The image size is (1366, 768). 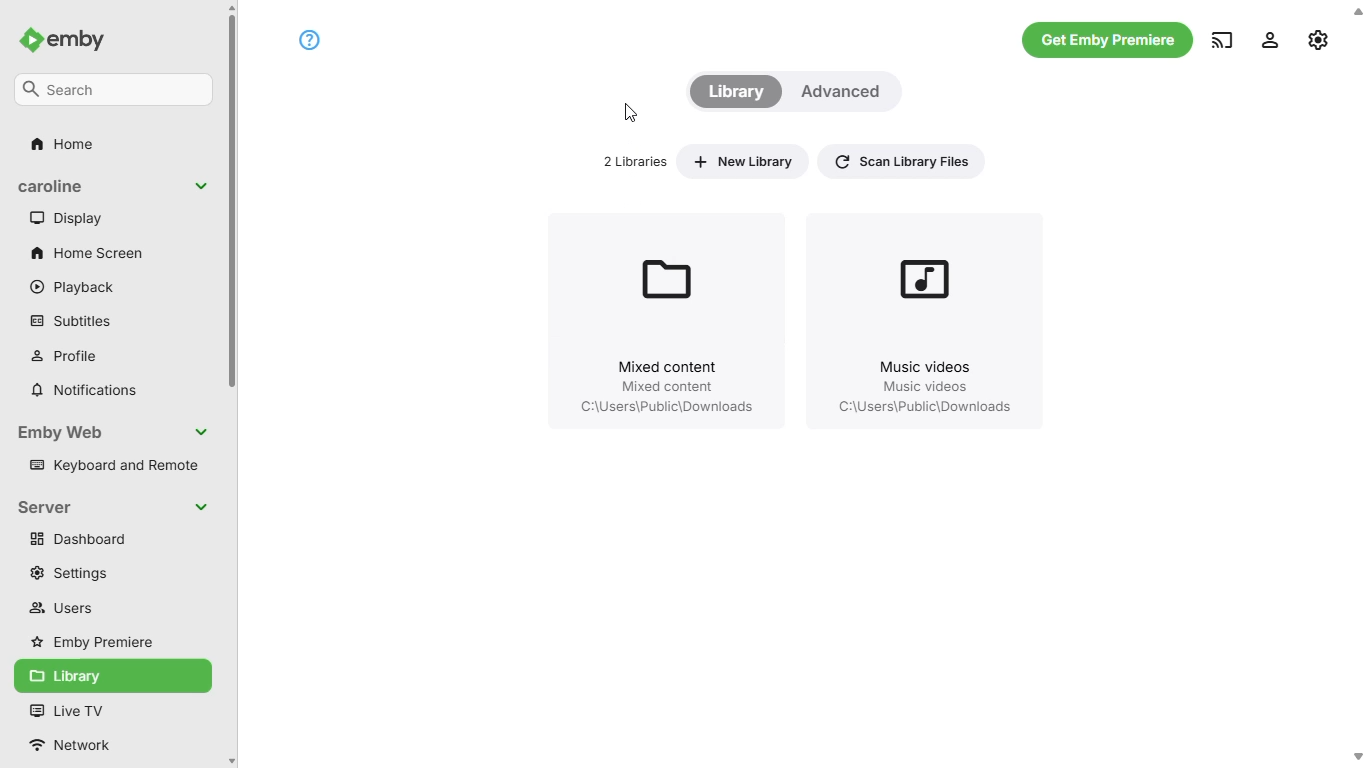 What do you see at coordinates (1357, 386) in the screenshot?
I see `vertical scroll bar` at bounding box center [1357, 386].